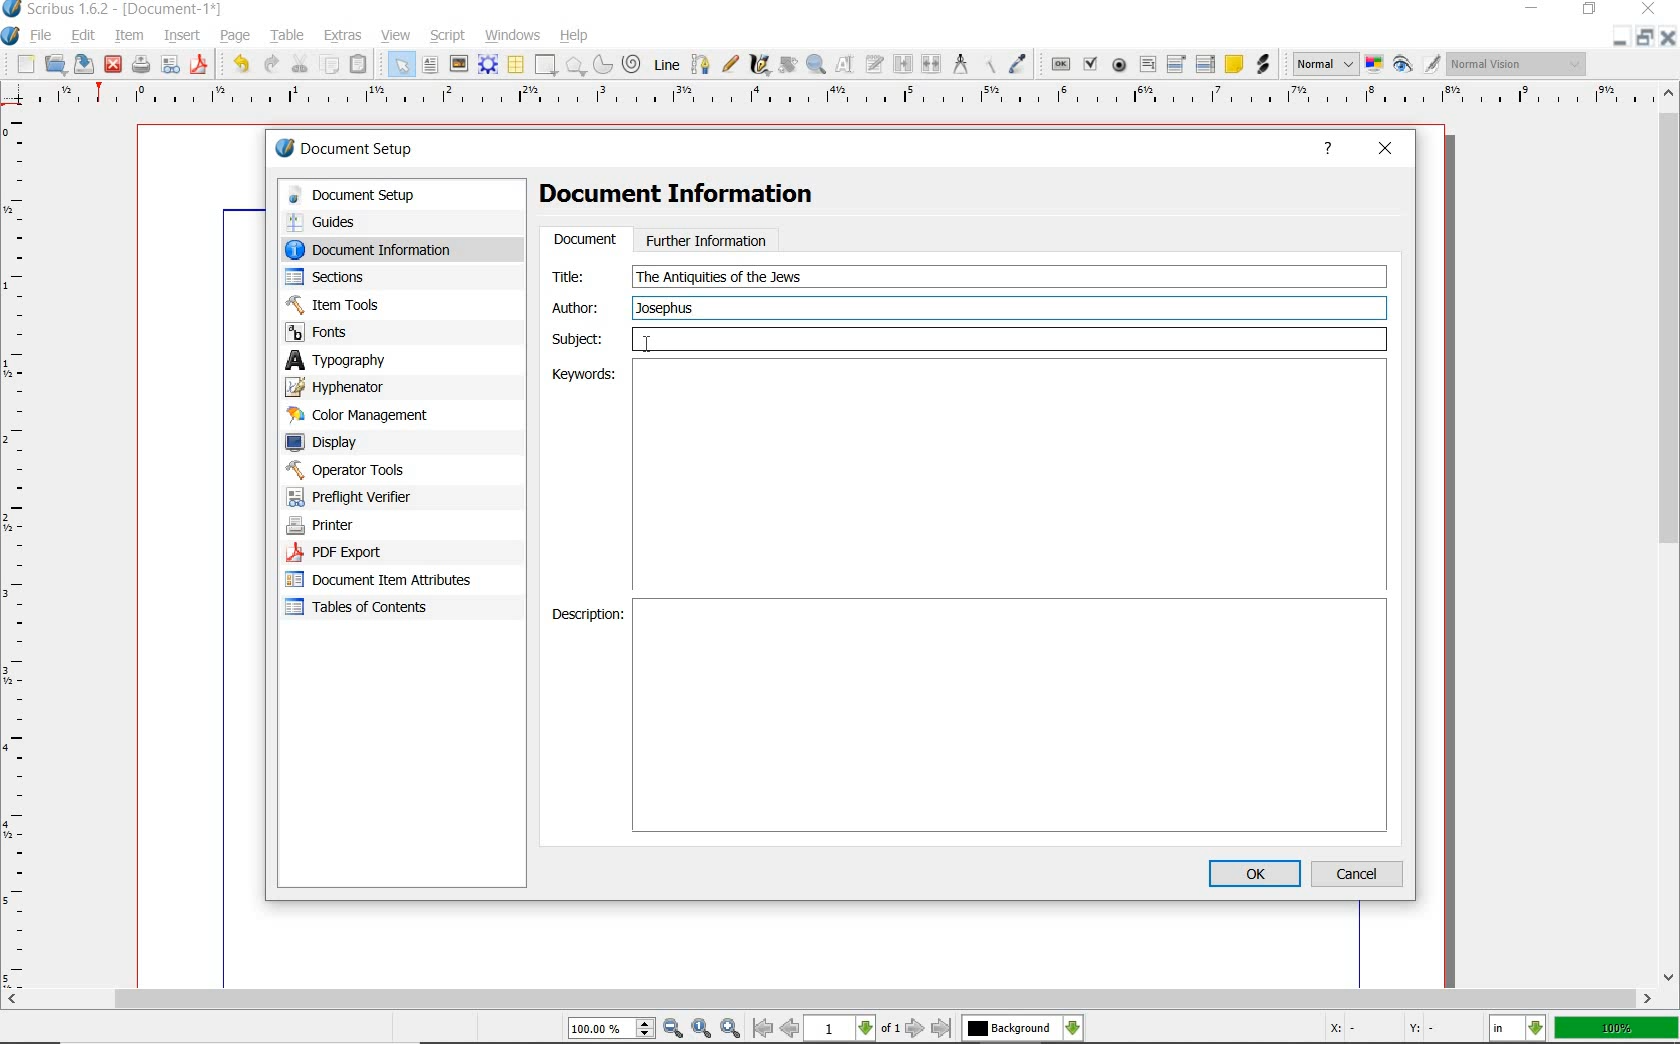 The height and width of the screenshot is (1044, 1680). Describe the element at coordinates (21, 548) in the screenshot. I see `ruler` at that location.